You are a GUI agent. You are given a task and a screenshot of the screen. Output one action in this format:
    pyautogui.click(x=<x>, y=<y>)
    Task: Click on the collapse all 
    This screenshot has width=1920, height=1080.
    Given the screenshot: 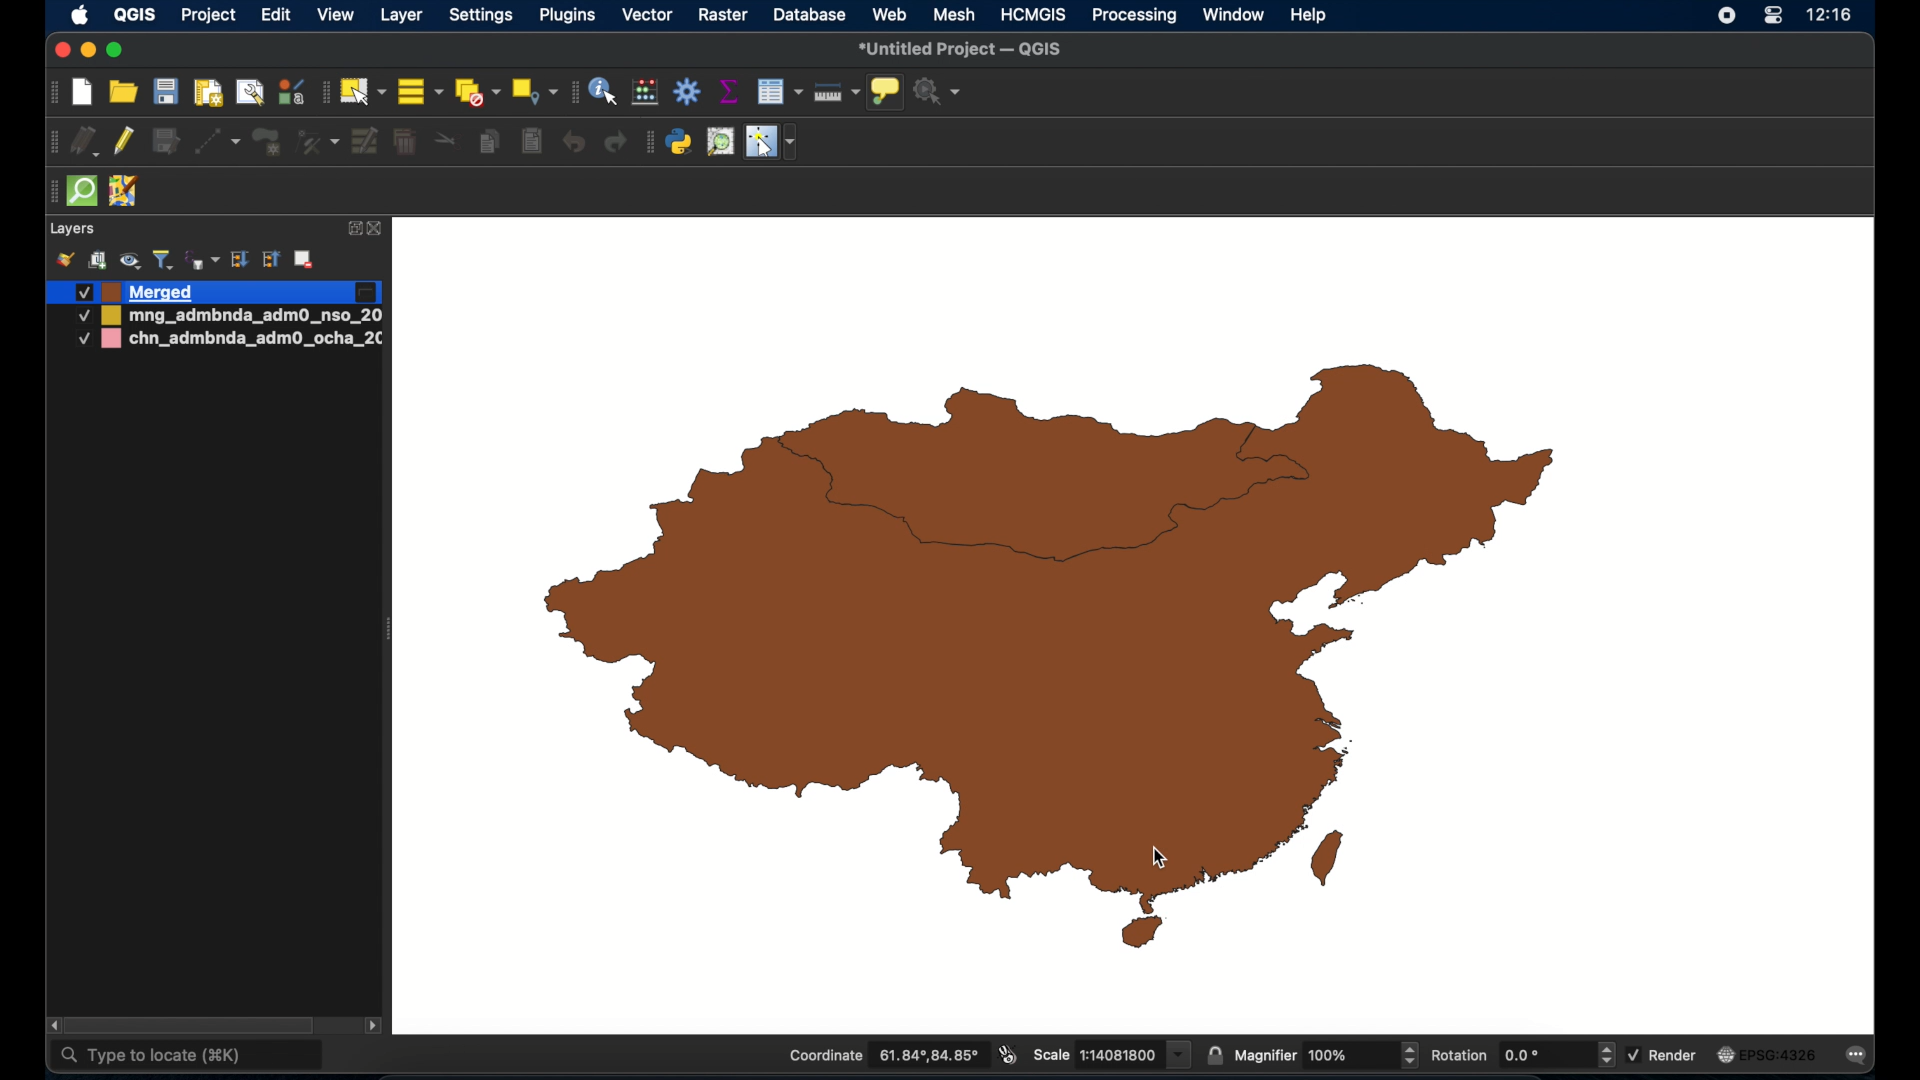 What is the action you would take?
    pyautogui.click(x=272, y=262)
    